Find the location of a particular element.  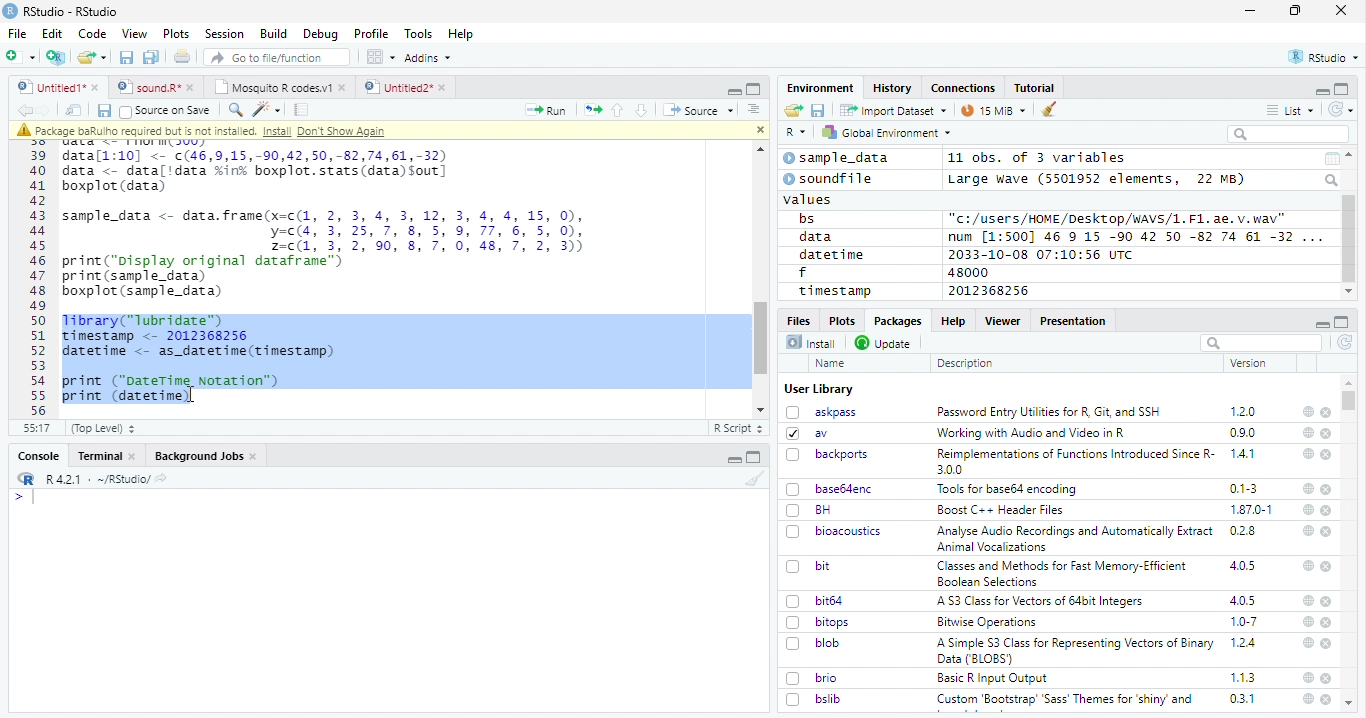

Save is located at coordinates (103, 111).